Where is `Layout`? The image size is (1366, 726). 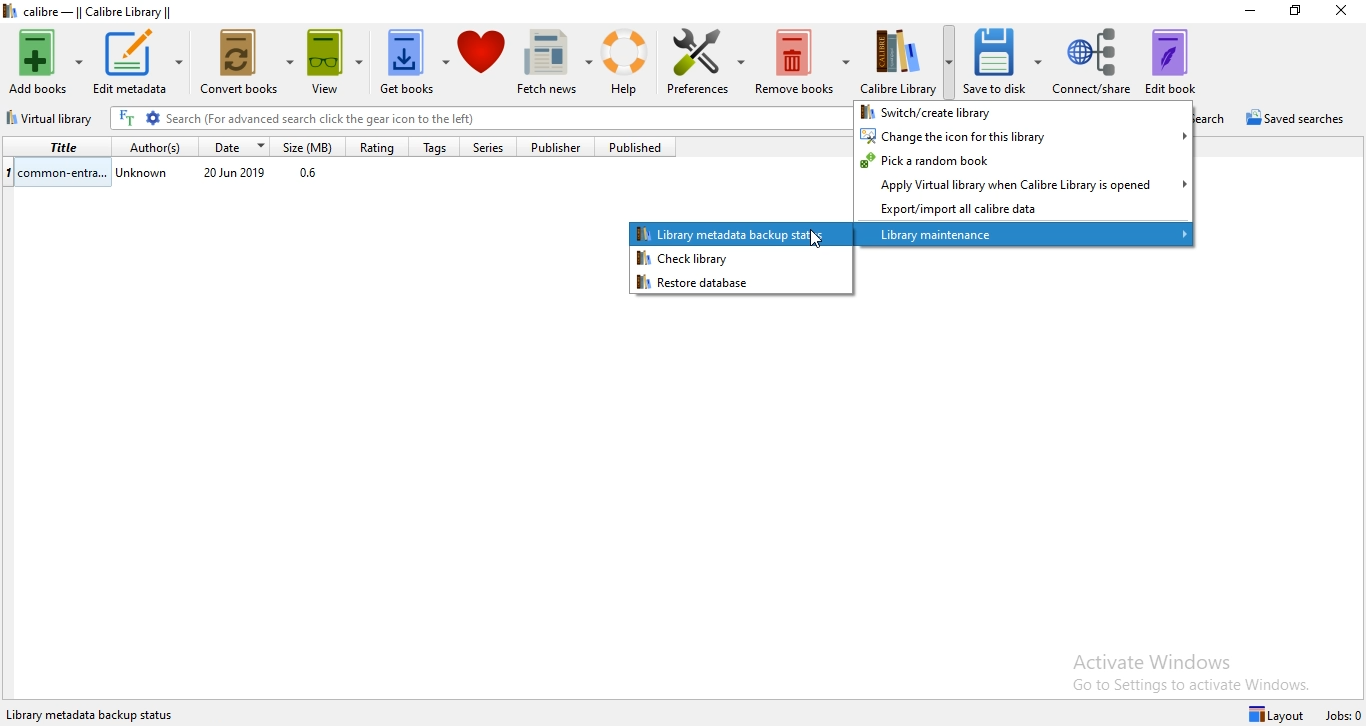 Layout is located at coordinates (1280, 713).